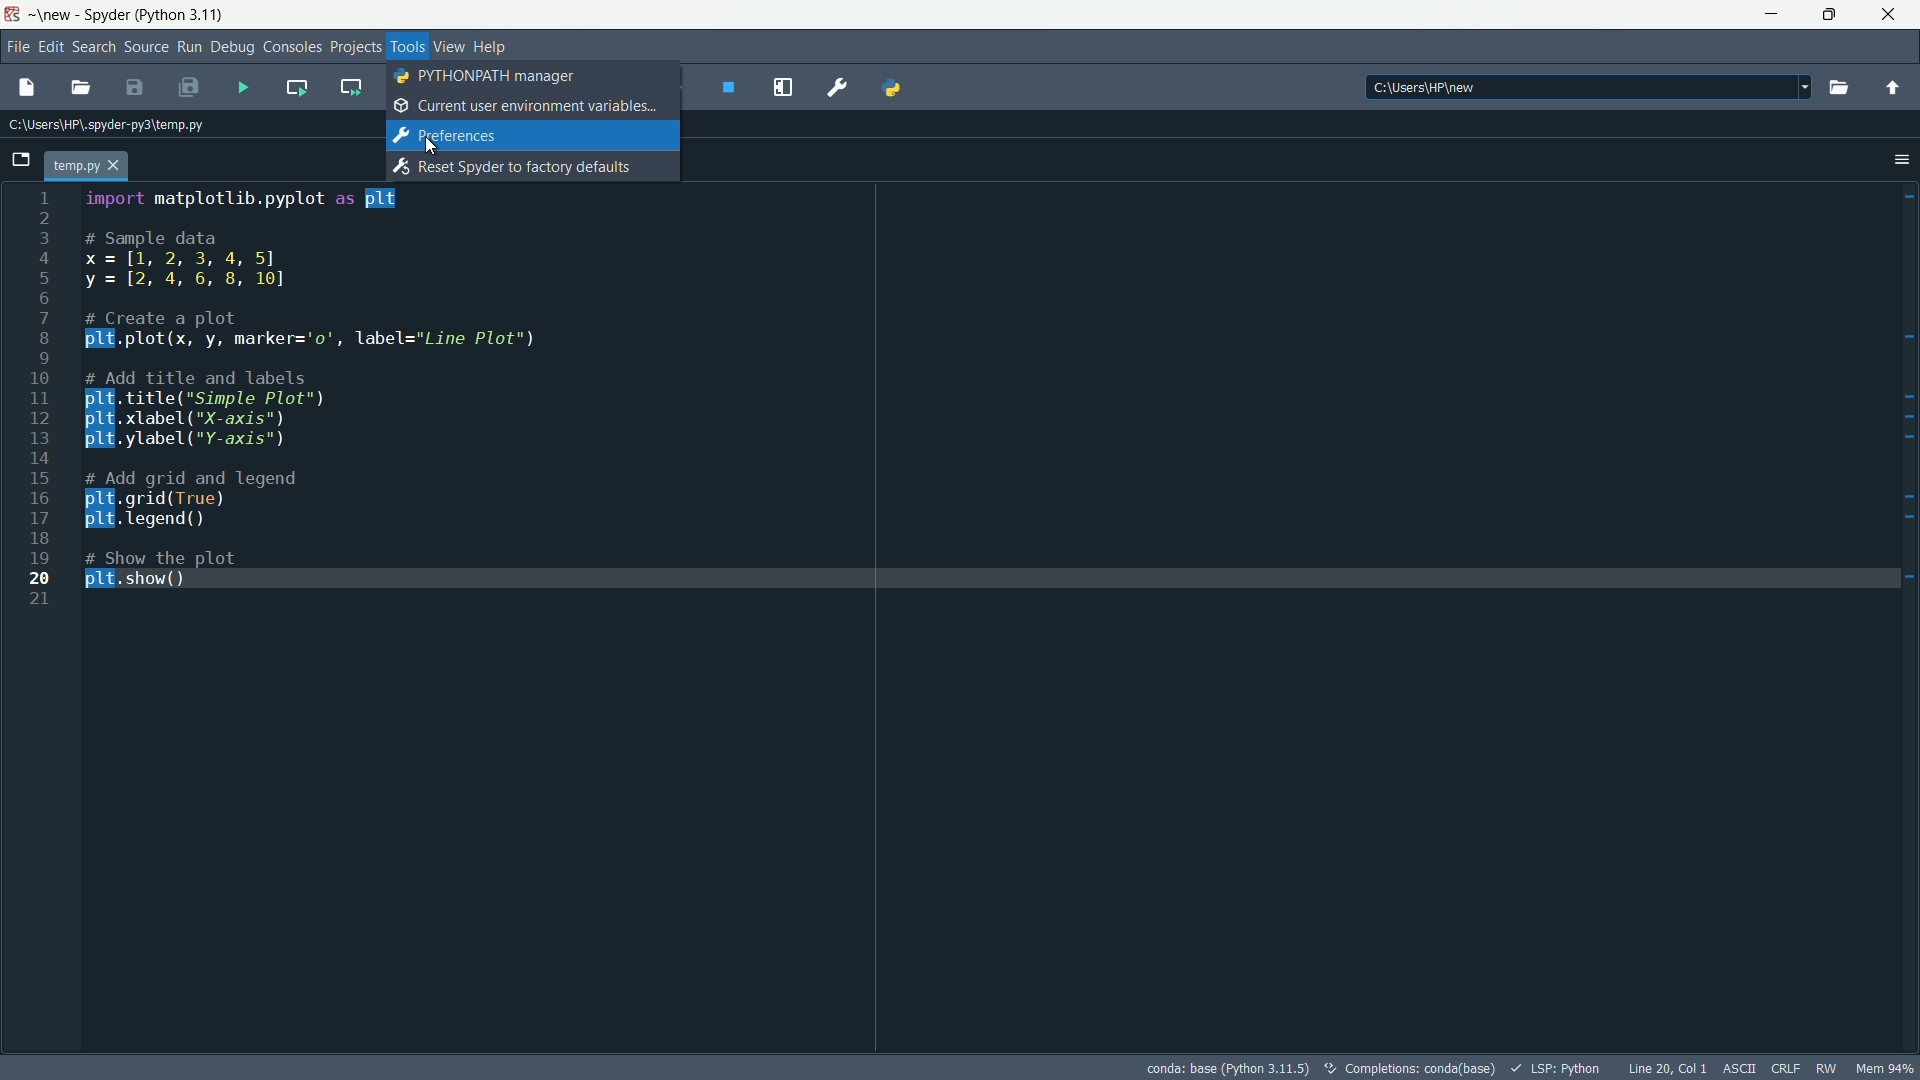 The image size is (1920, 1080). Describe the element at coordinates (1826, 1068) in the screenshot. I see `rw` at that location.